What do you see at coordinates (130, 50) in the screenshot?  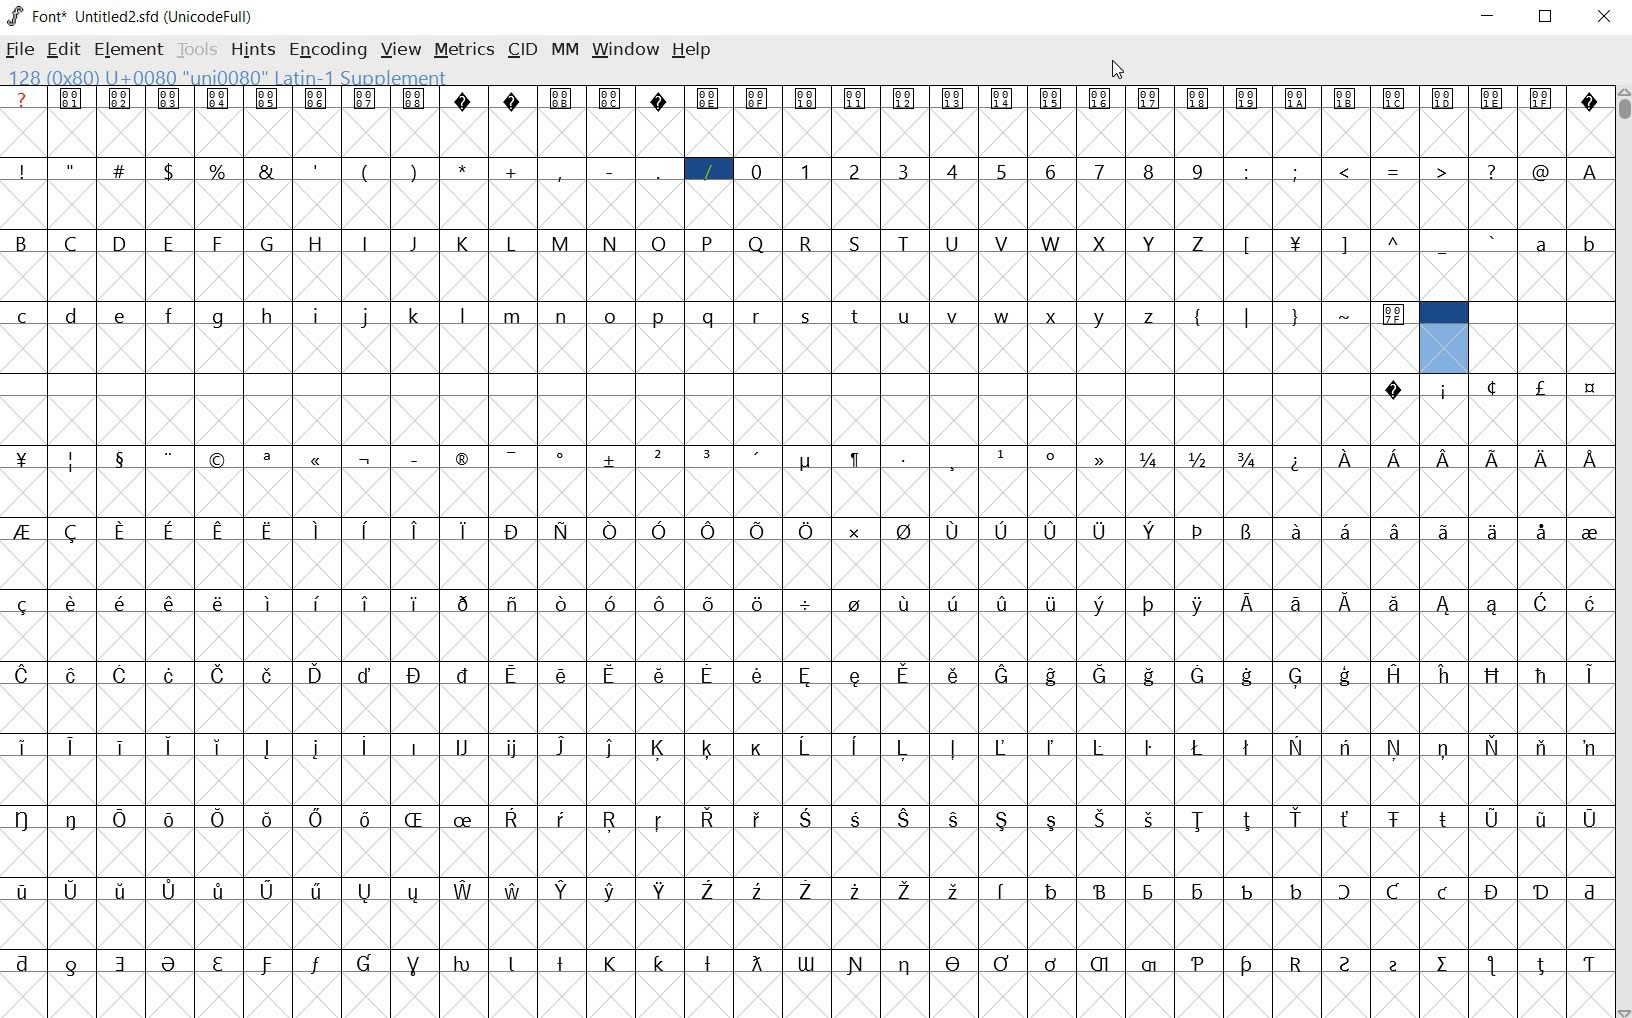 I see `element` at bounding box center [130, 50].